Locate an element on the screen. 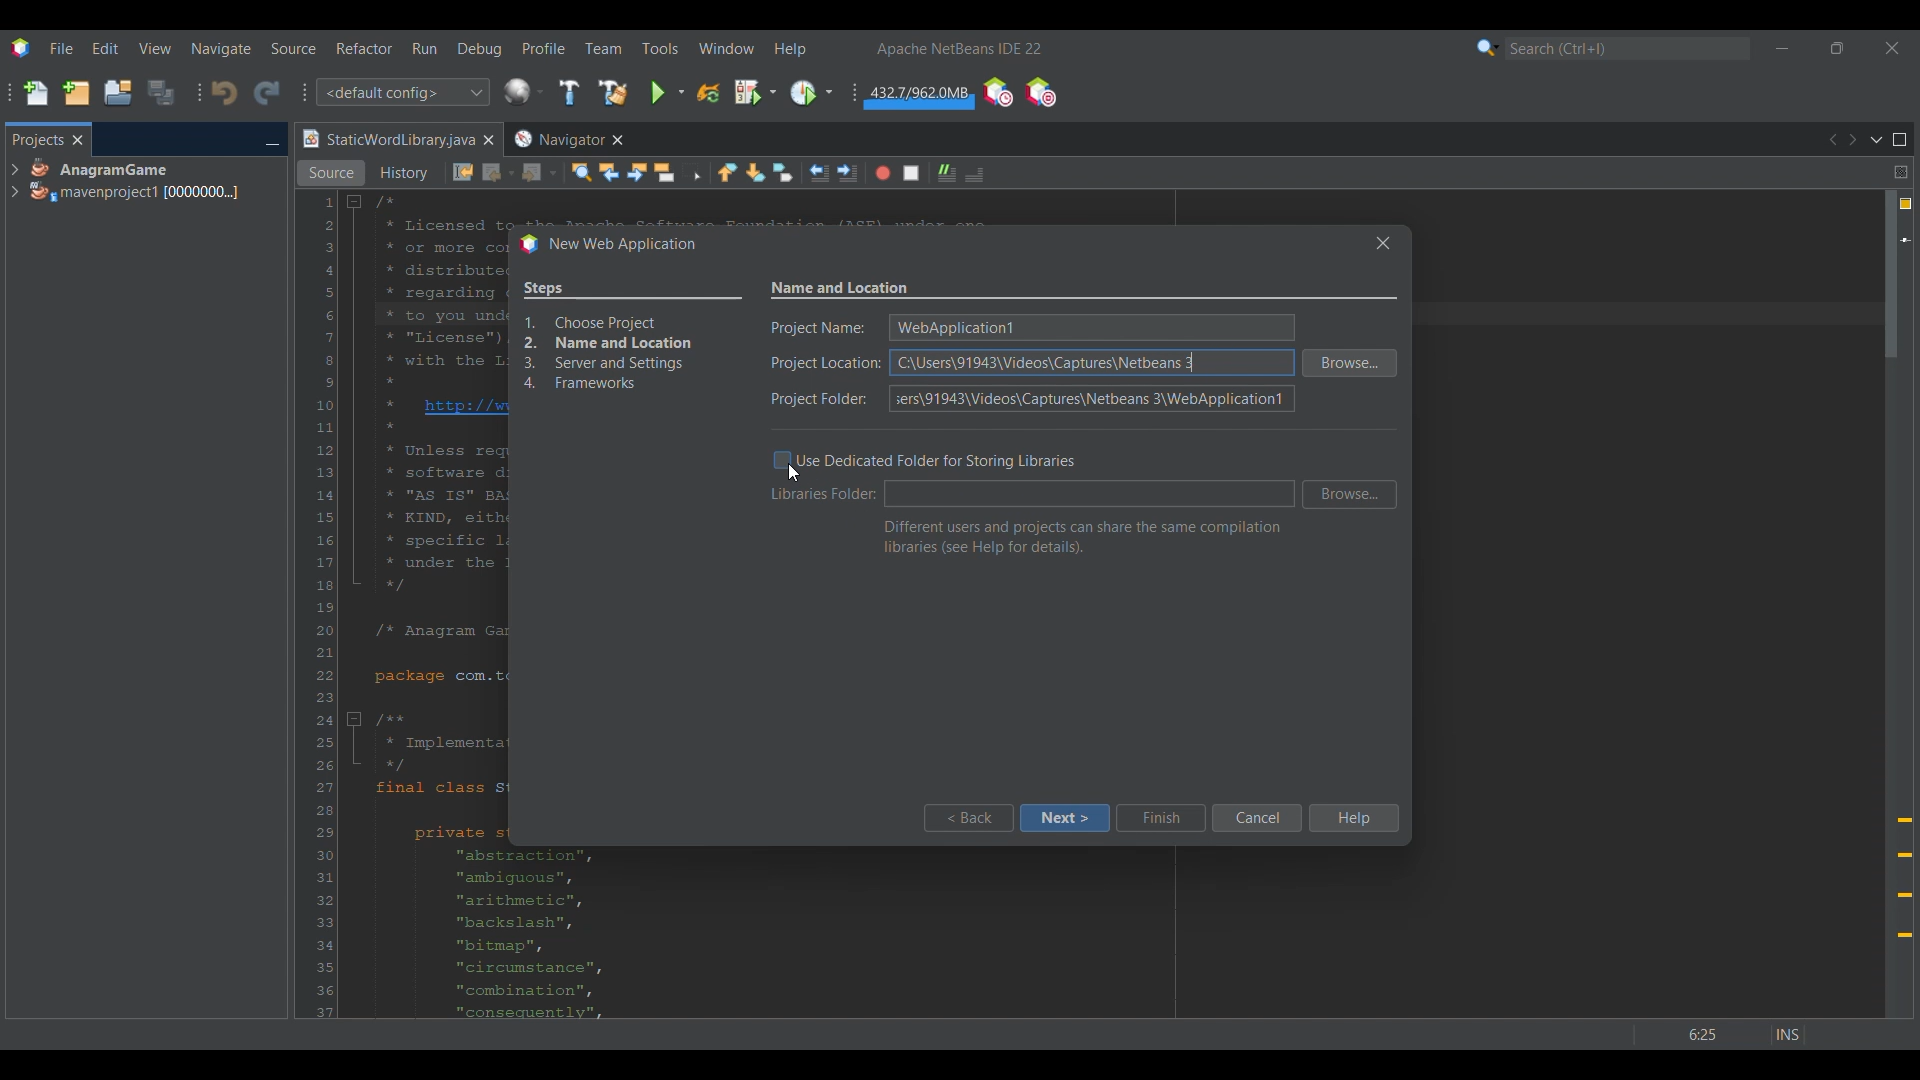 The height and width of the screenshot is (1080, 1920). Section description is located at coordinates (1082, 537).